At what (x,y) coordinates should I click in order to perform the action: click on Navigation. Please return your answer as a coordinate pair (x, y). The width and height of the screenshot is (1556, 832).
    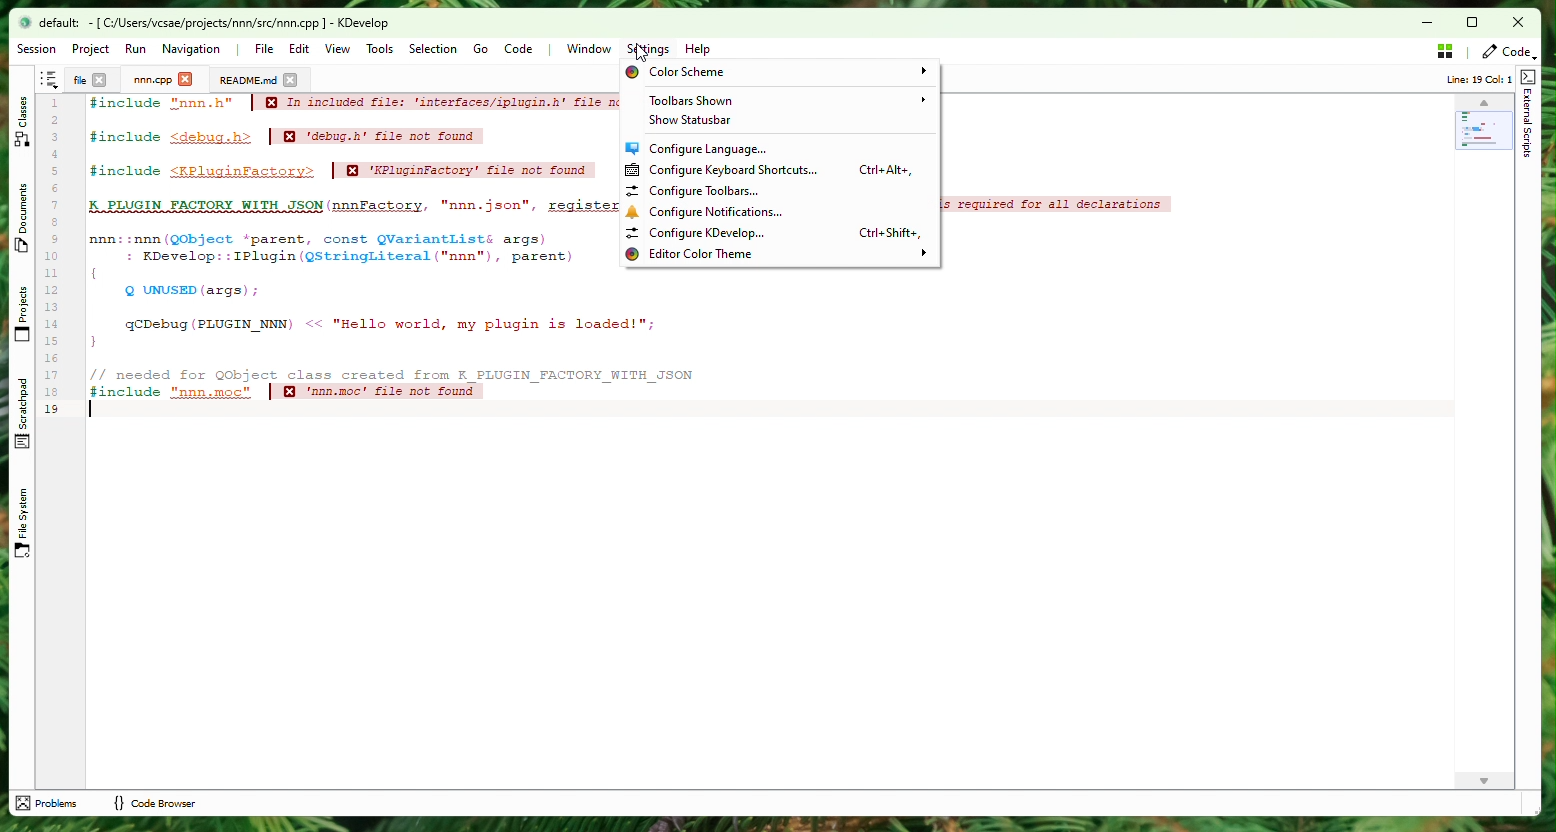
    Looking at the image, I should click on (194, 50).